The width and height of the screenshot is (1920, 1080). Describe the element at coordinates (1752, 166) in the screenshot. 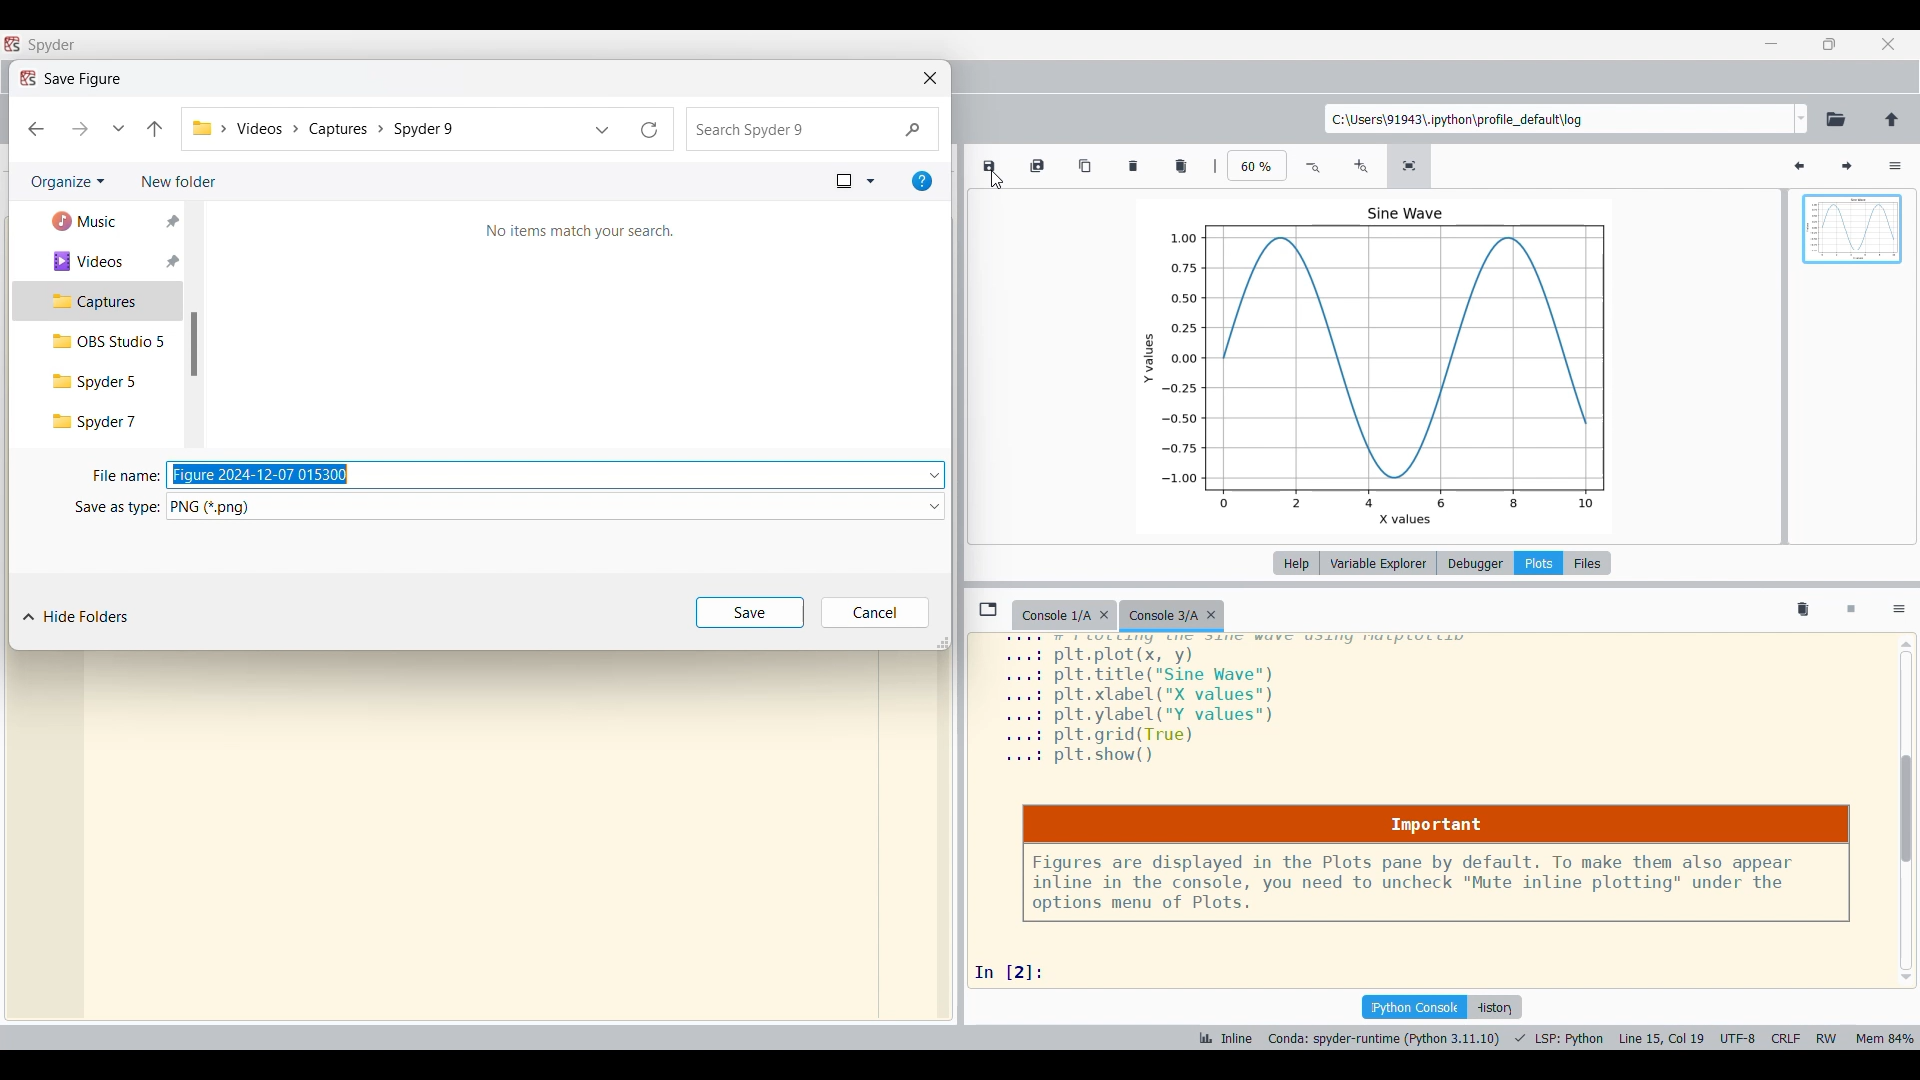

I see `Search variables by names and types` at that location.